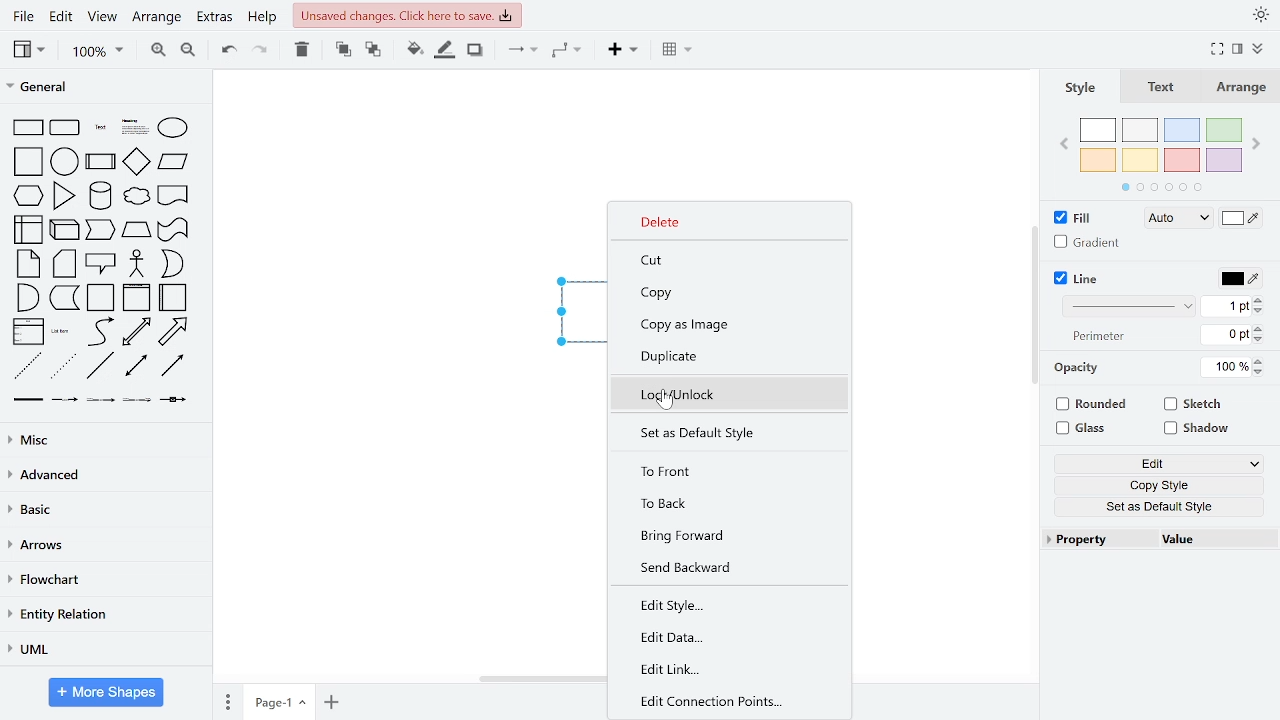 Image resolution: width=1280 pixels, height=720 pixels. Describe the element at coordinates (63, 264) in the screenshot. I see `card` at that location.